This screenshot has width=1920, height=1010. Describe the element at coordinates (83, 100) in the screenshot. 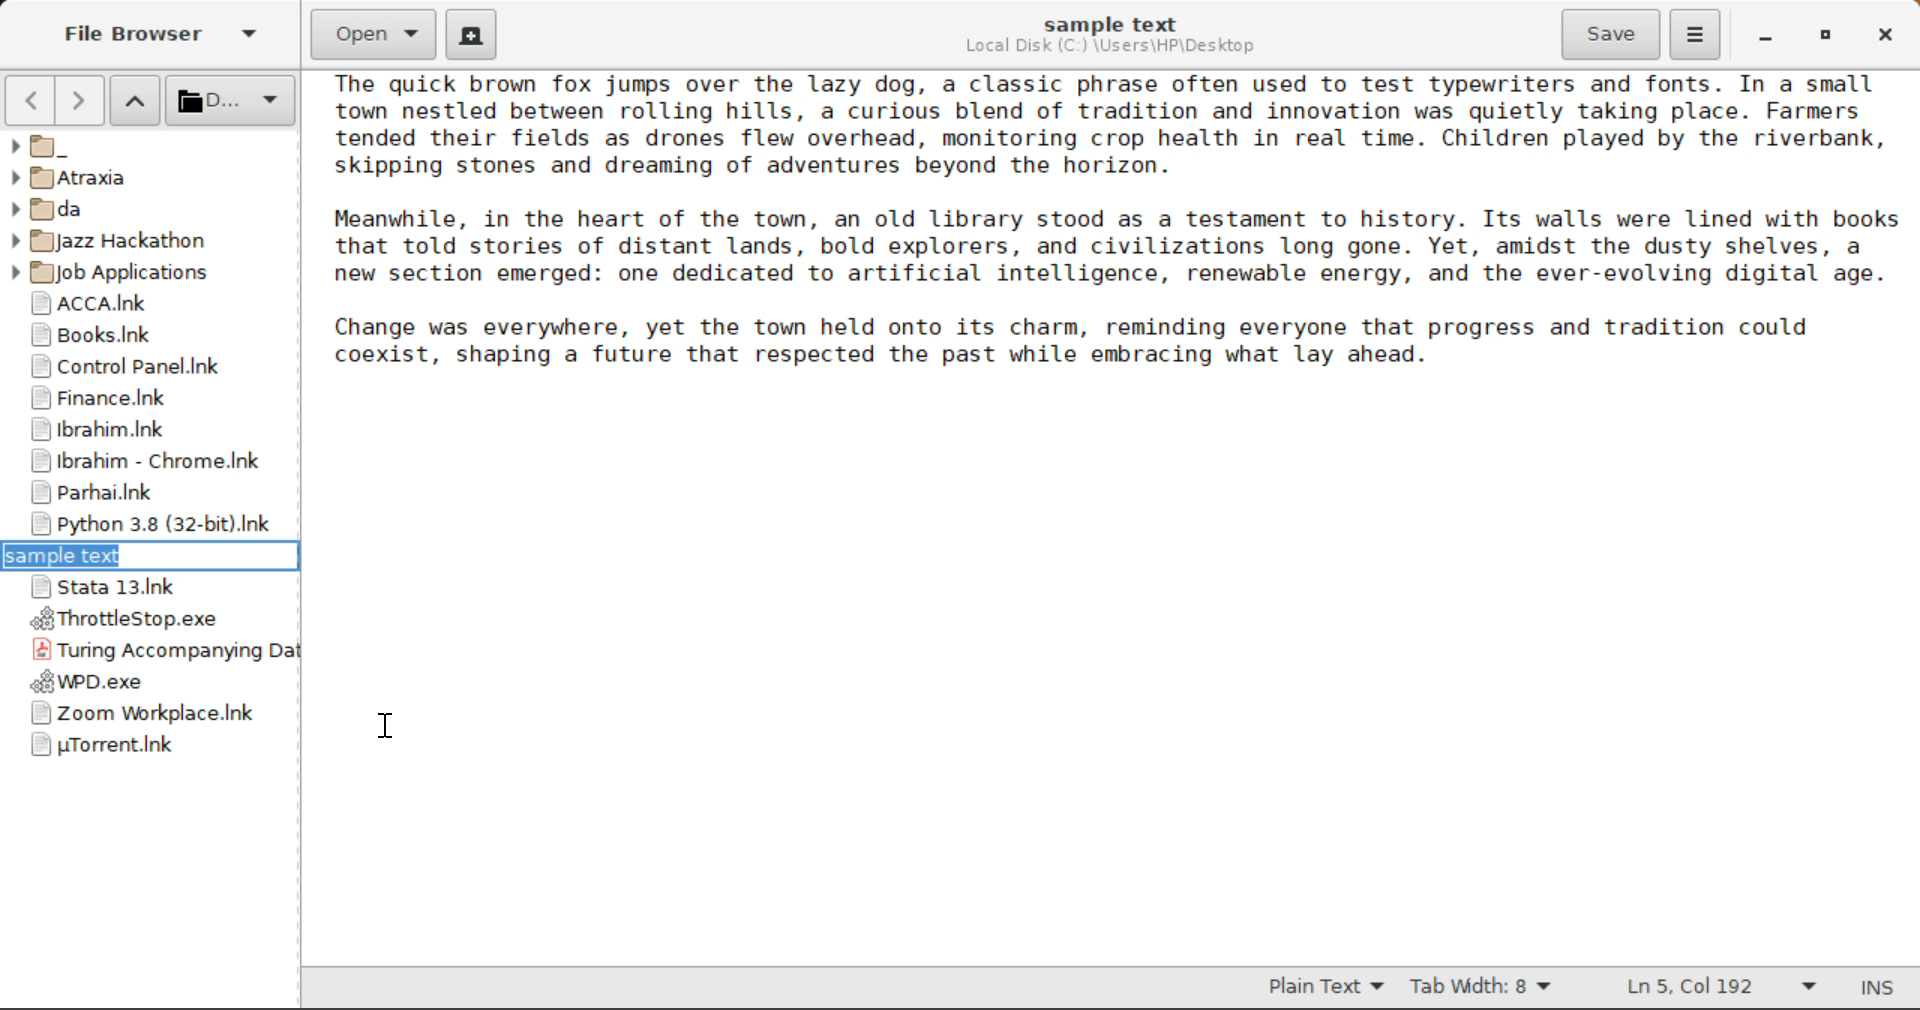

I see `Next Page` at that location.